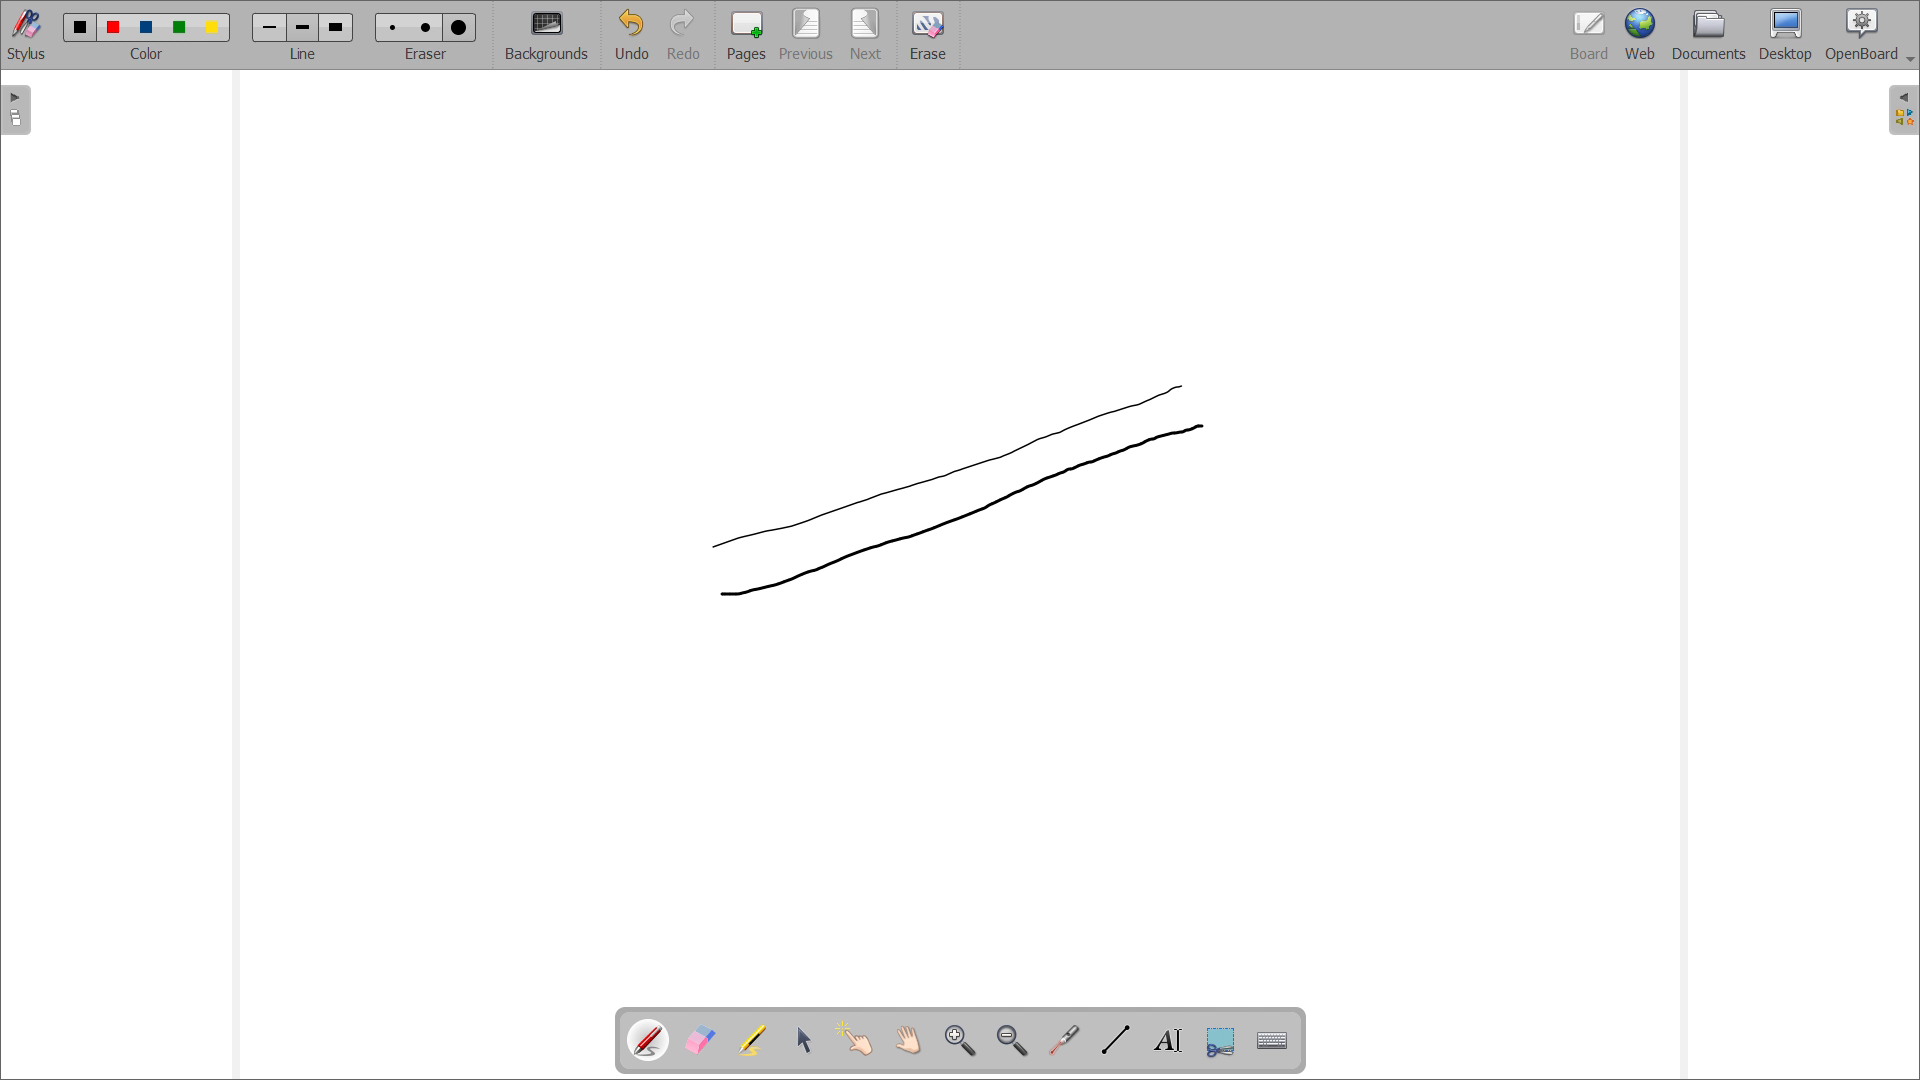  What do you see at coordinates (272, 29) in the screenshot?
I see `line width size` at bounding box center [272, 29].